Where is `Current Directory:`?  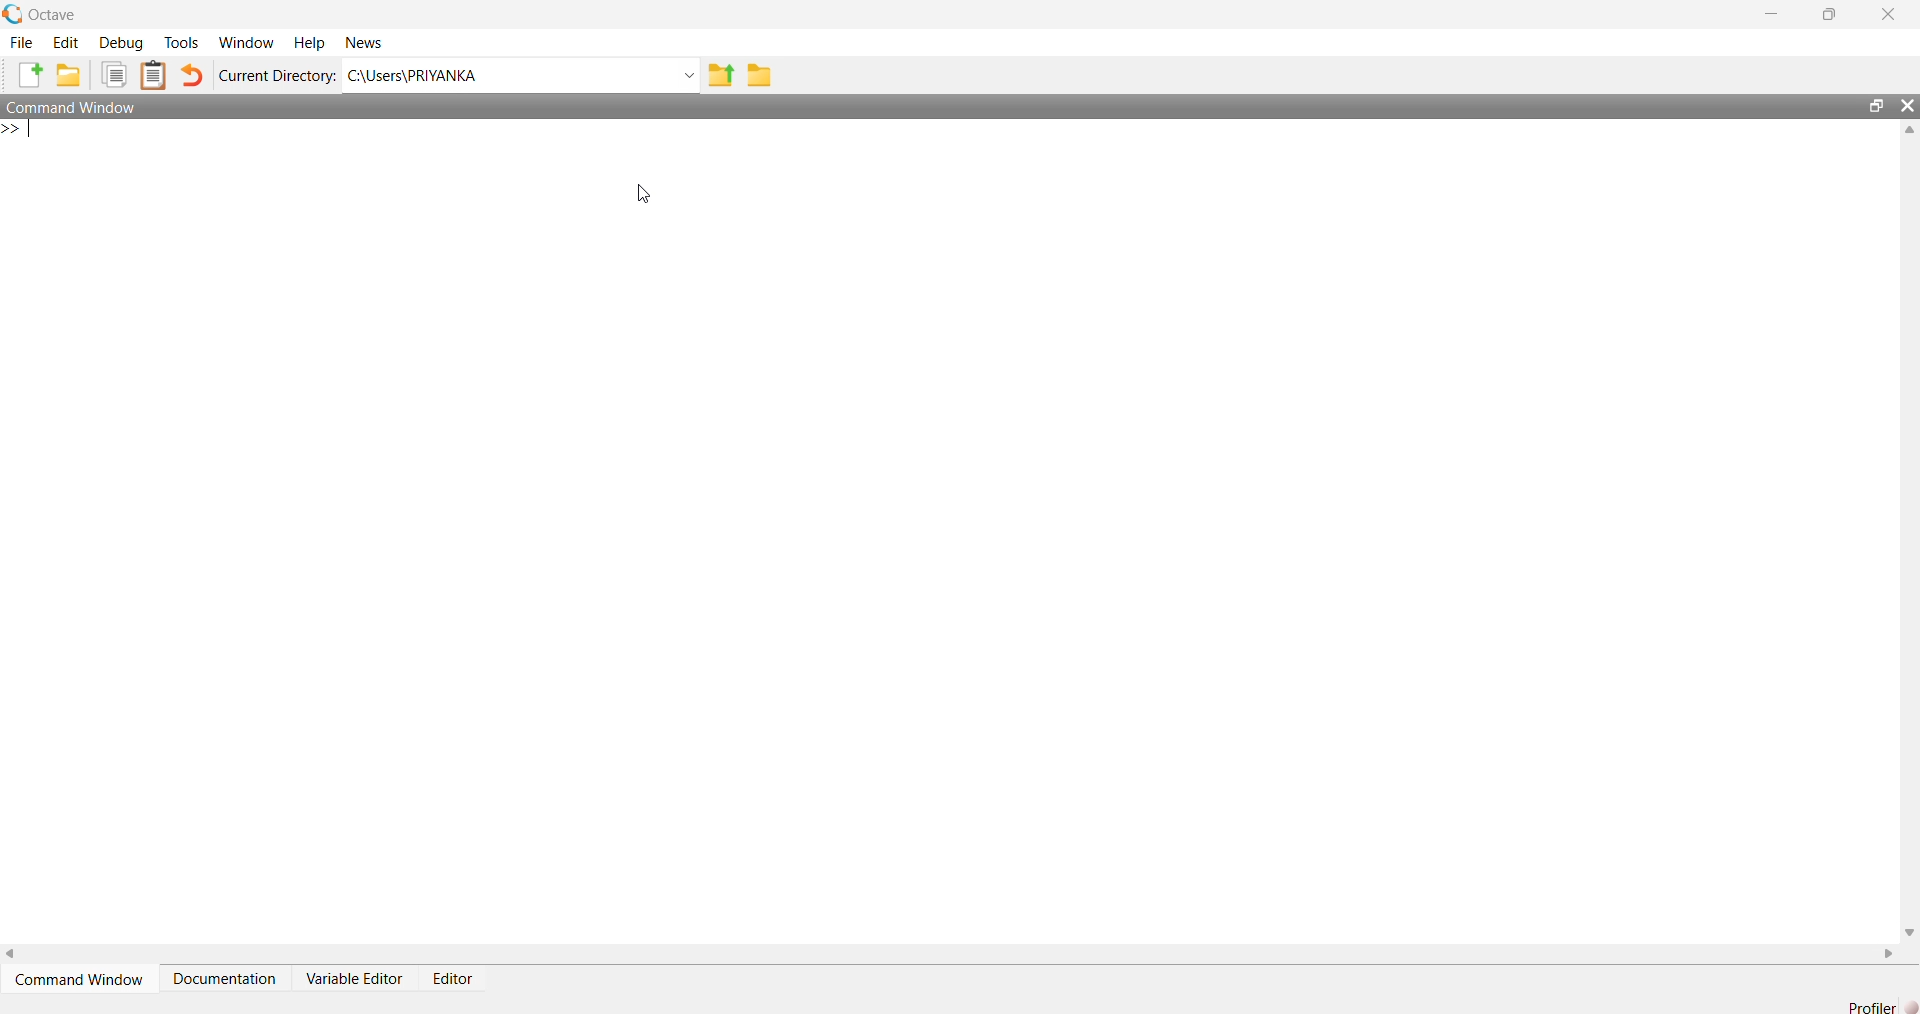 Current Directory: is located at coordinates (276, 75).